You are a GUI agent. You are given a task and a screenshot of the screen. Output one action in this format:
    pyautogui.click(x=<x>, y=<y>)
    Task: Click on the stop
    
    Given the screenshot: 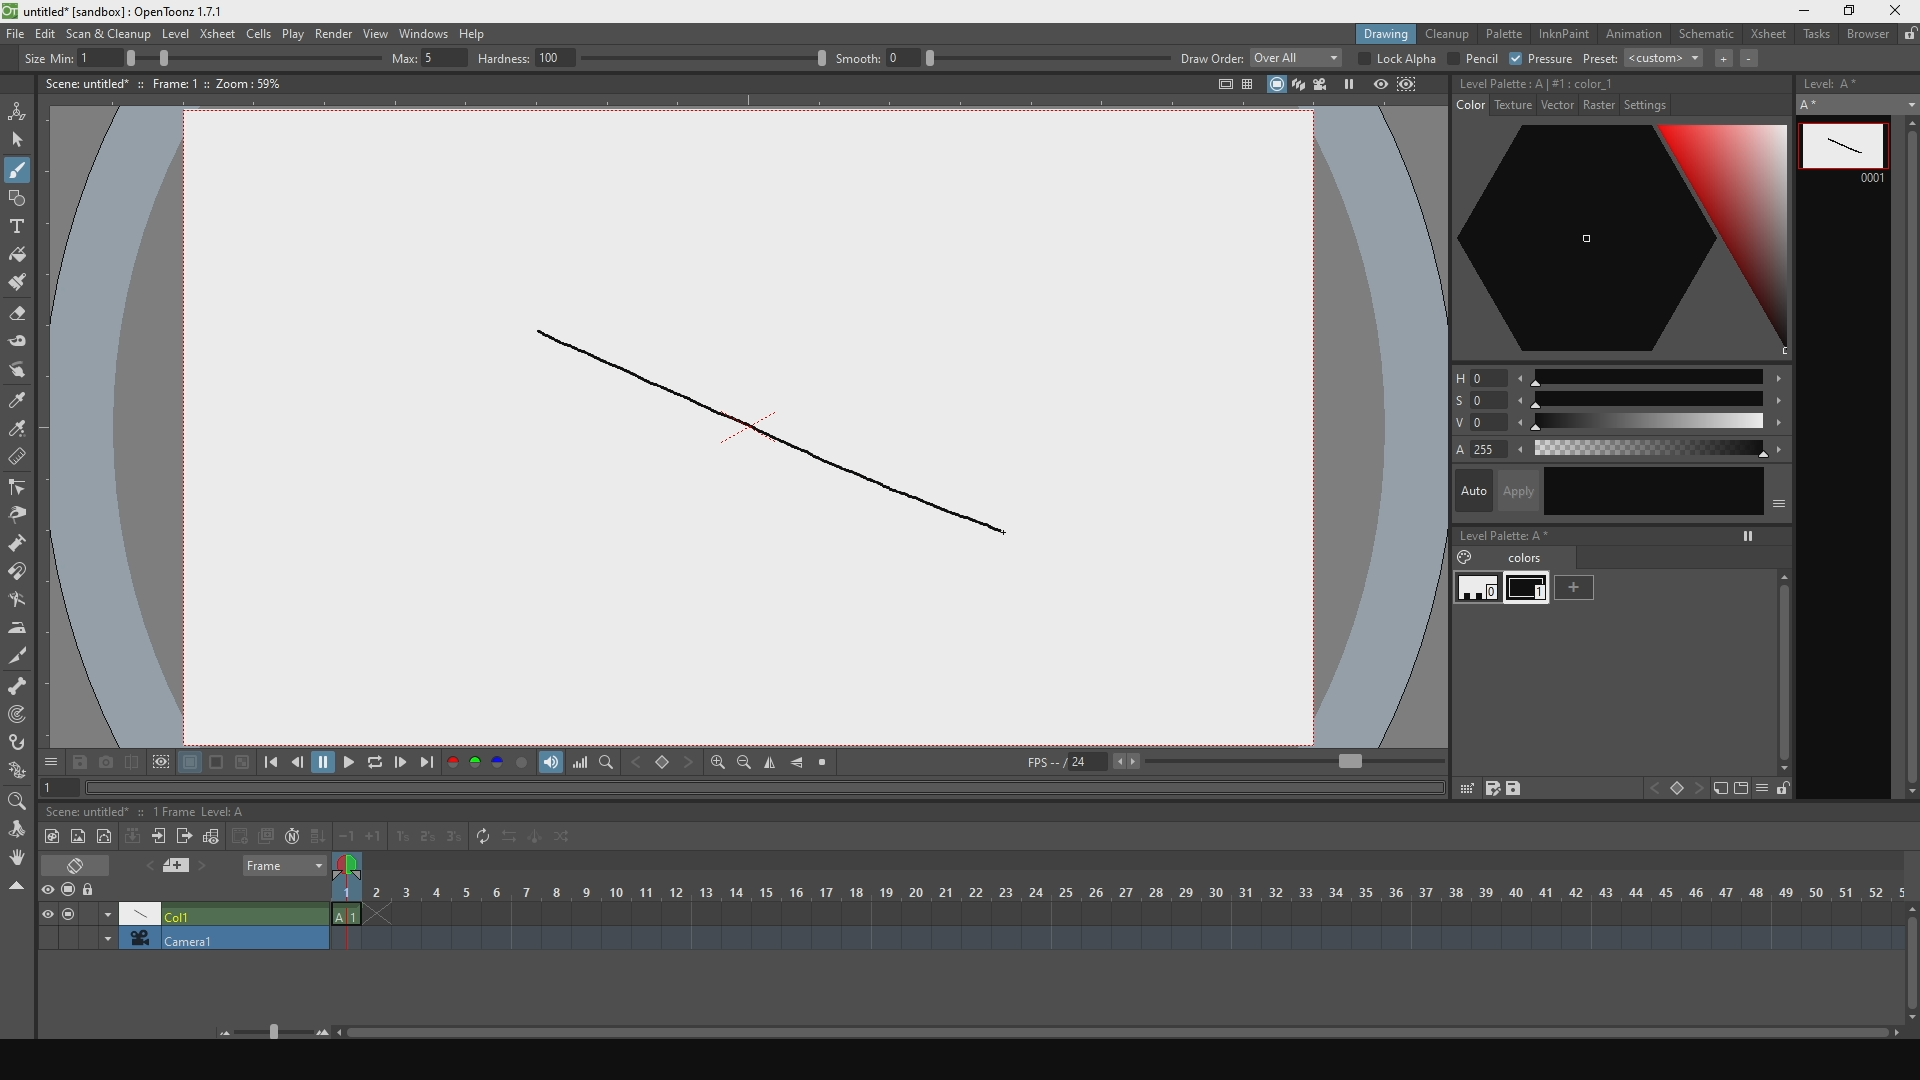 What is the action you would take?
    pyautogui.click(x=74, y=889)
    